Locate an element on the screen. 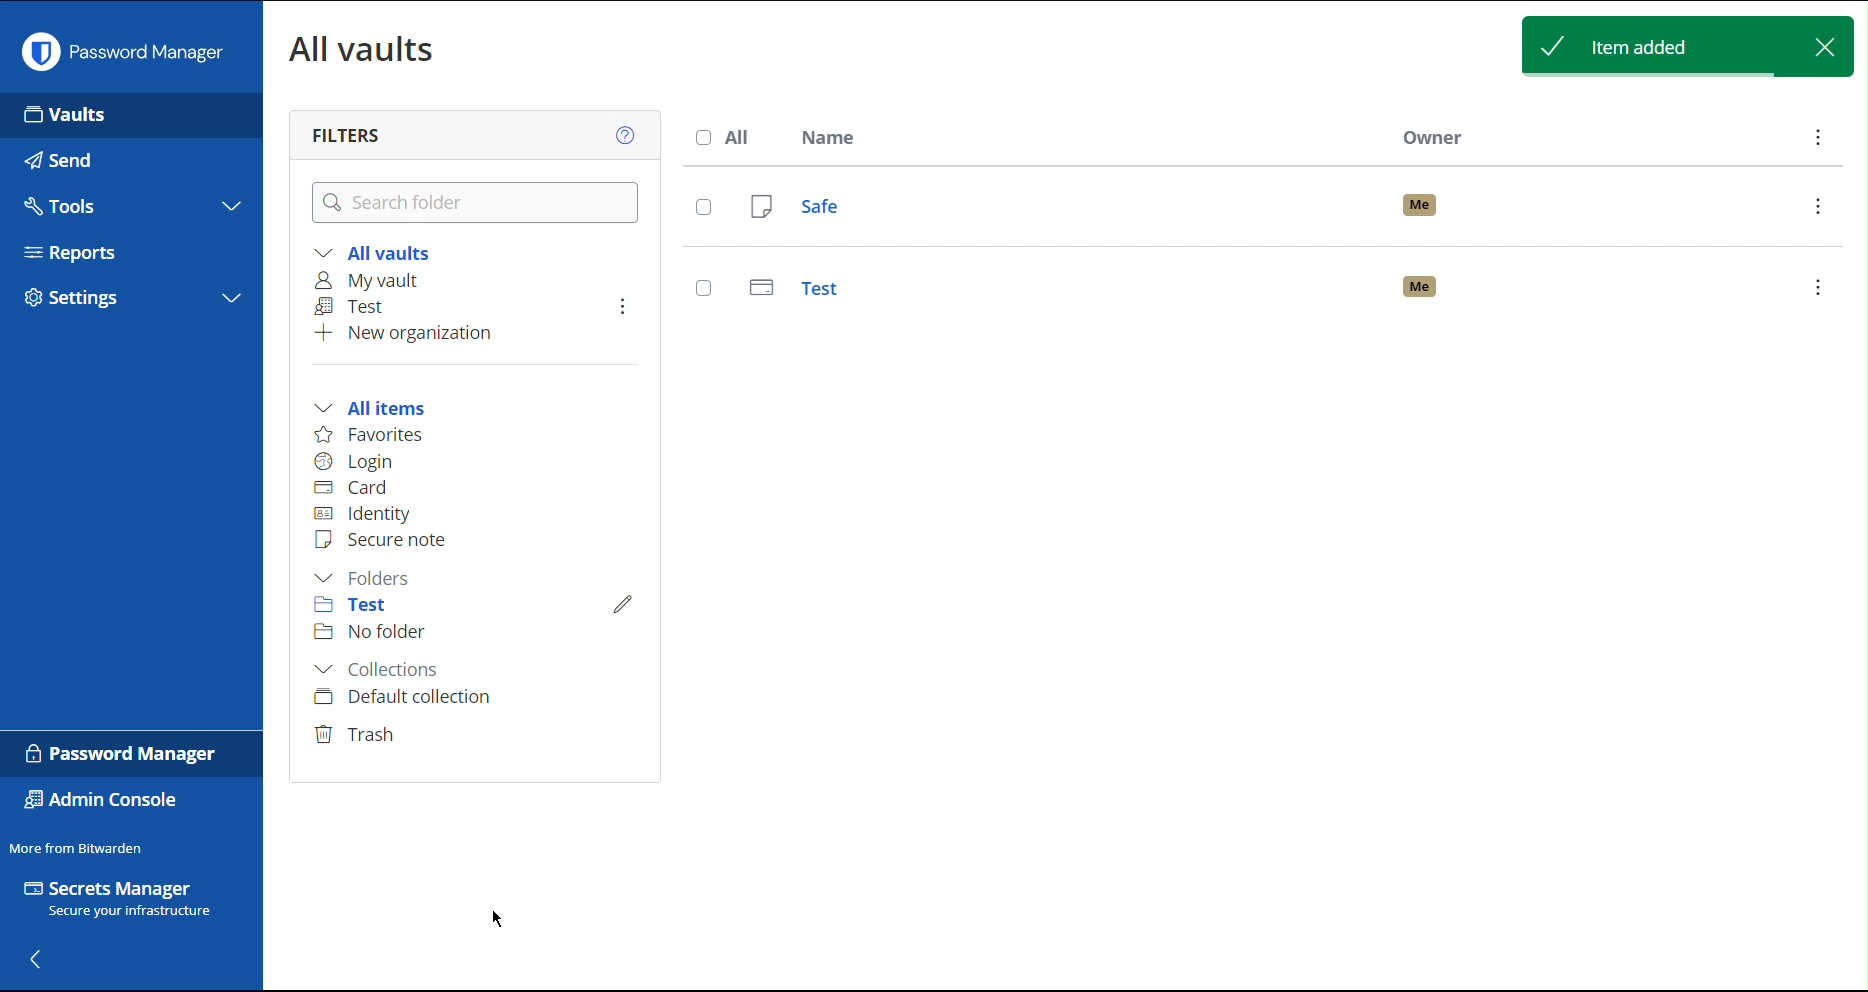 This screenshot has height=992, width=1868. All vaults is located at coordinates (372, 254).